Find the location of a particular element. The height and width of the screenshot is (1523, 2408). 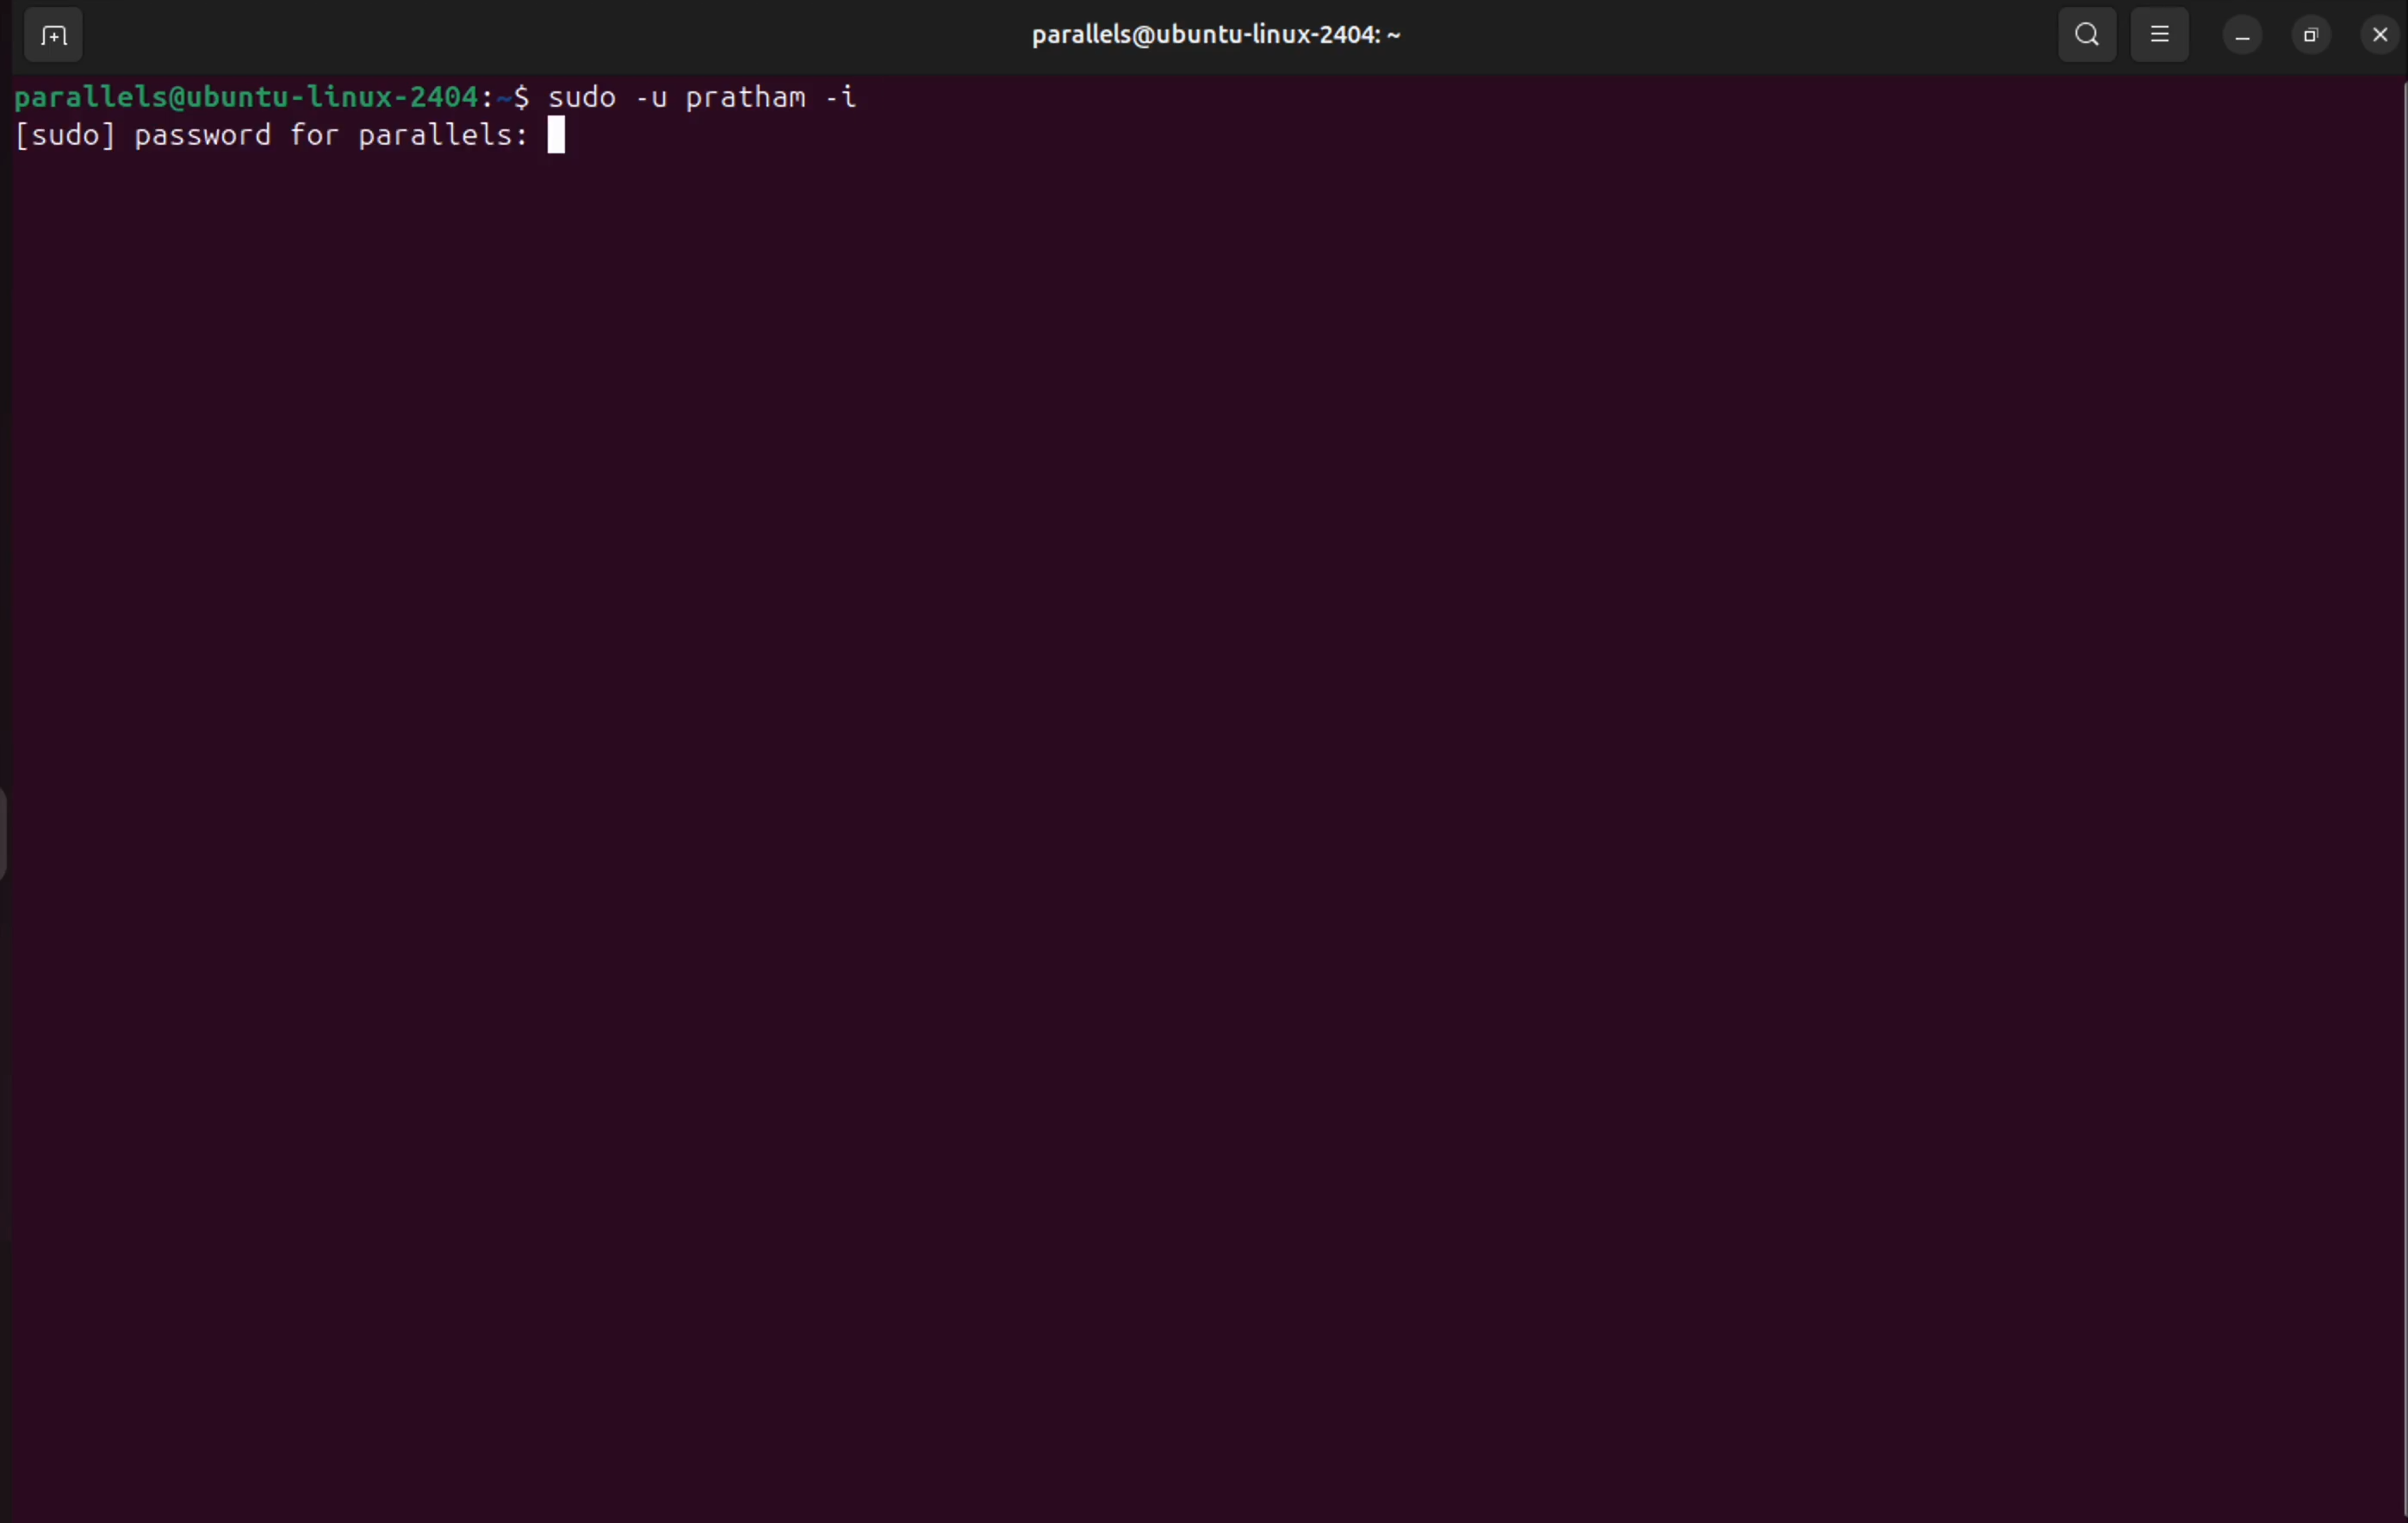

sudo passwords for parallels is located at coordinates (299, 133).